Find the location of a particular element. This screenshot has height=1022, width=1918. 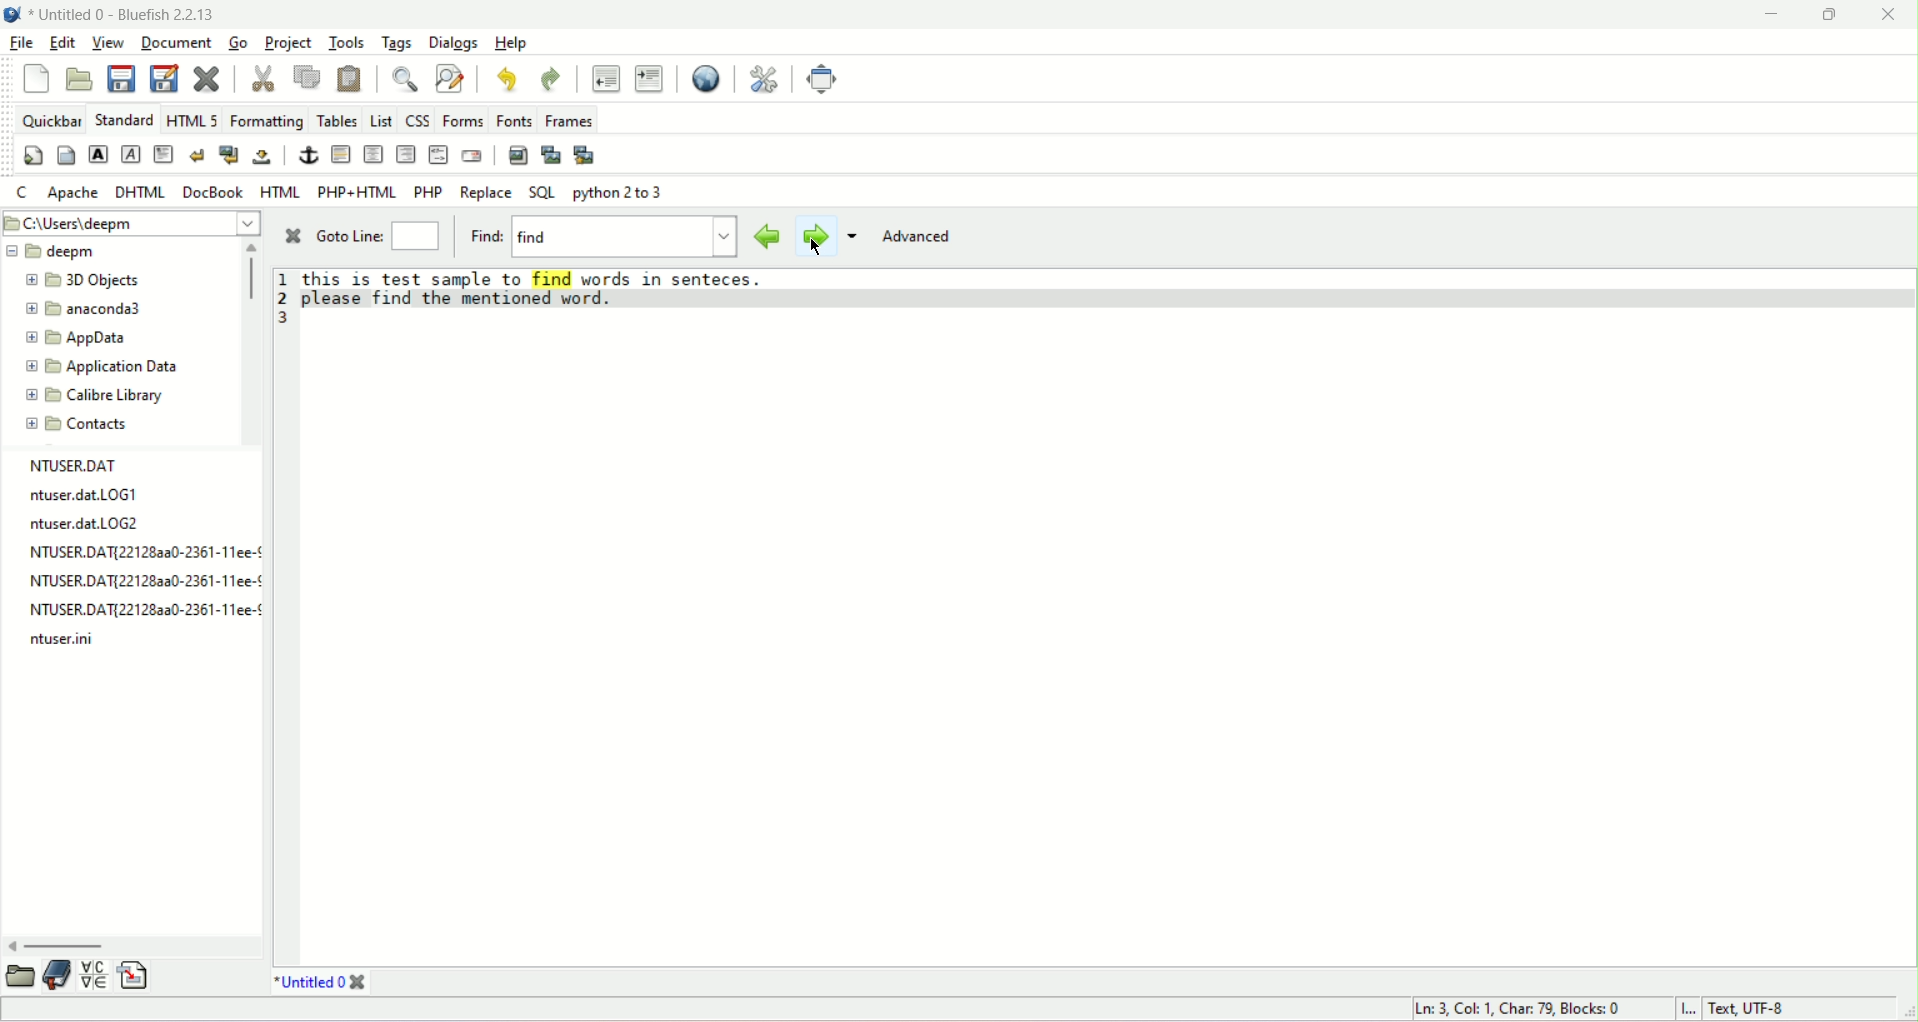

go is located at coordinates (237, 39).